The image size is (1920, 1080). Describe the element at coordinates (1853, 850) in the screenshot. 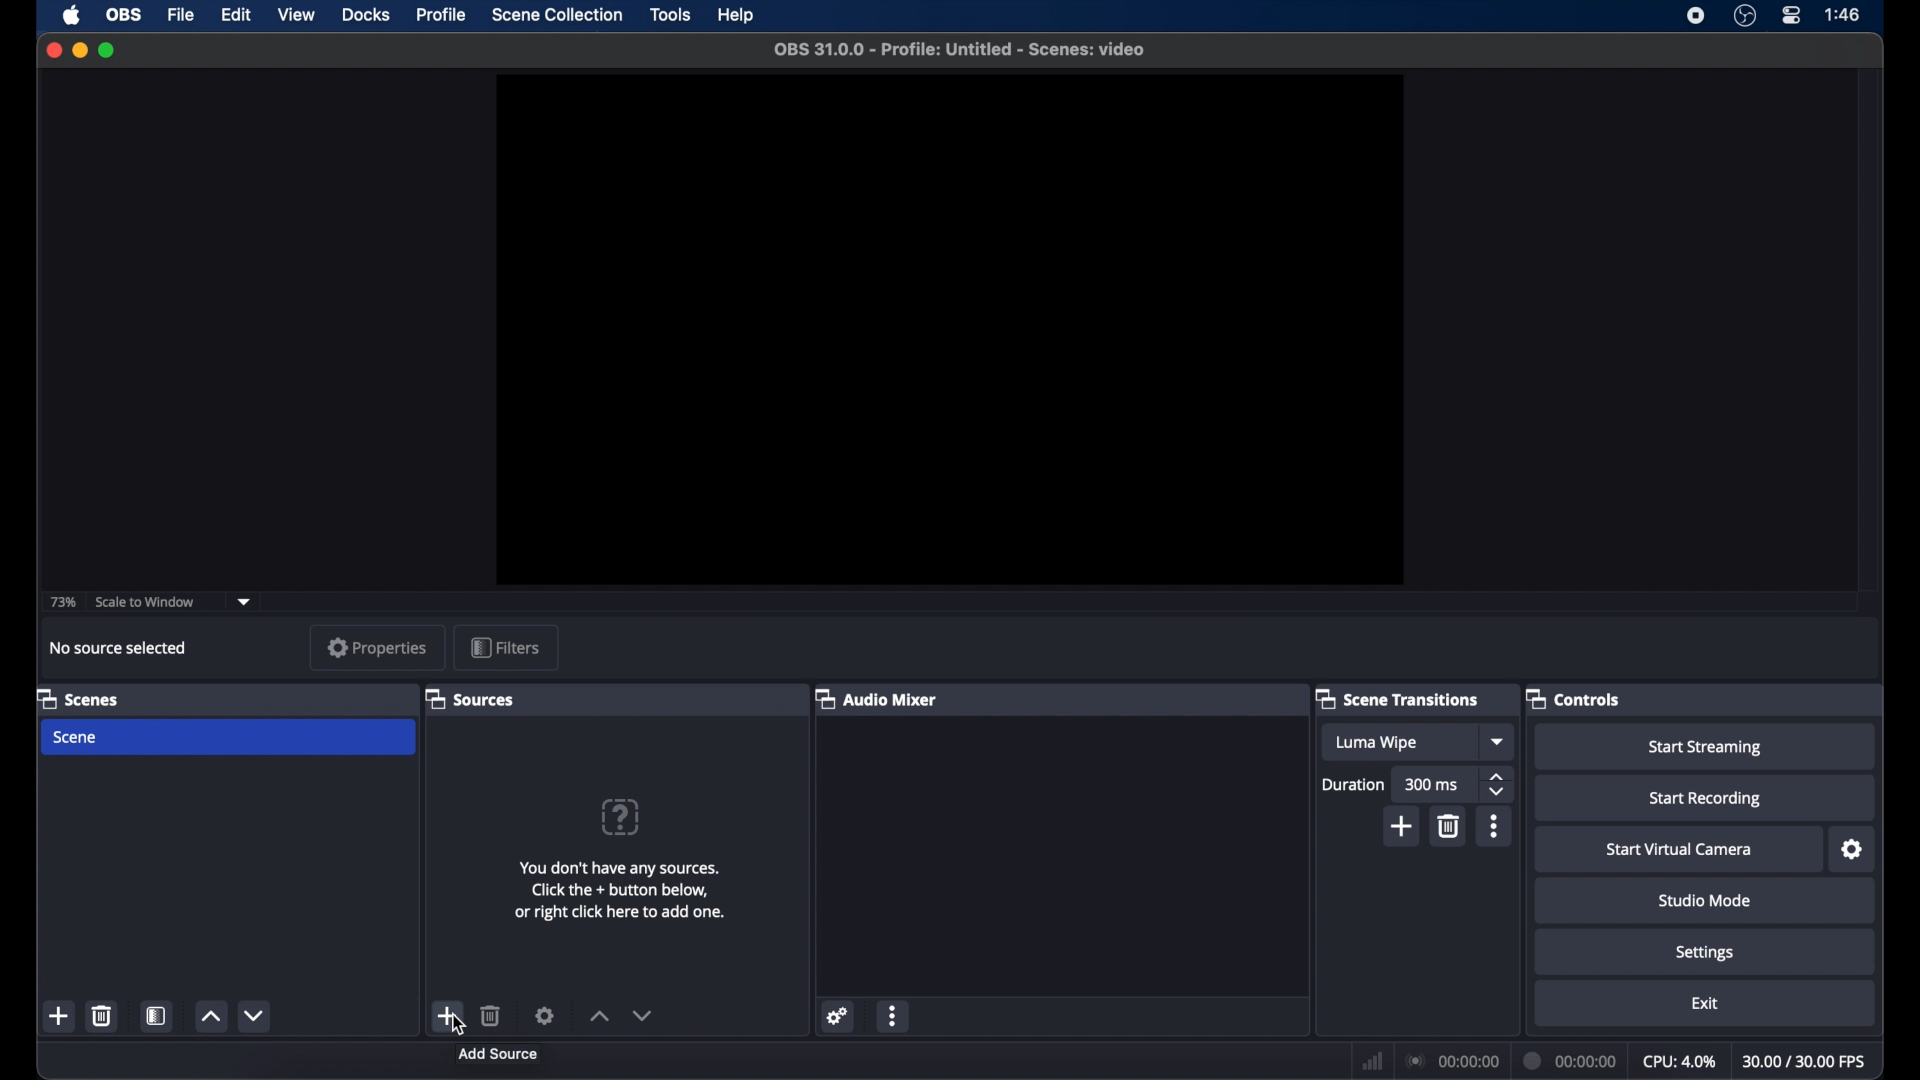

I see `settings` at that location.